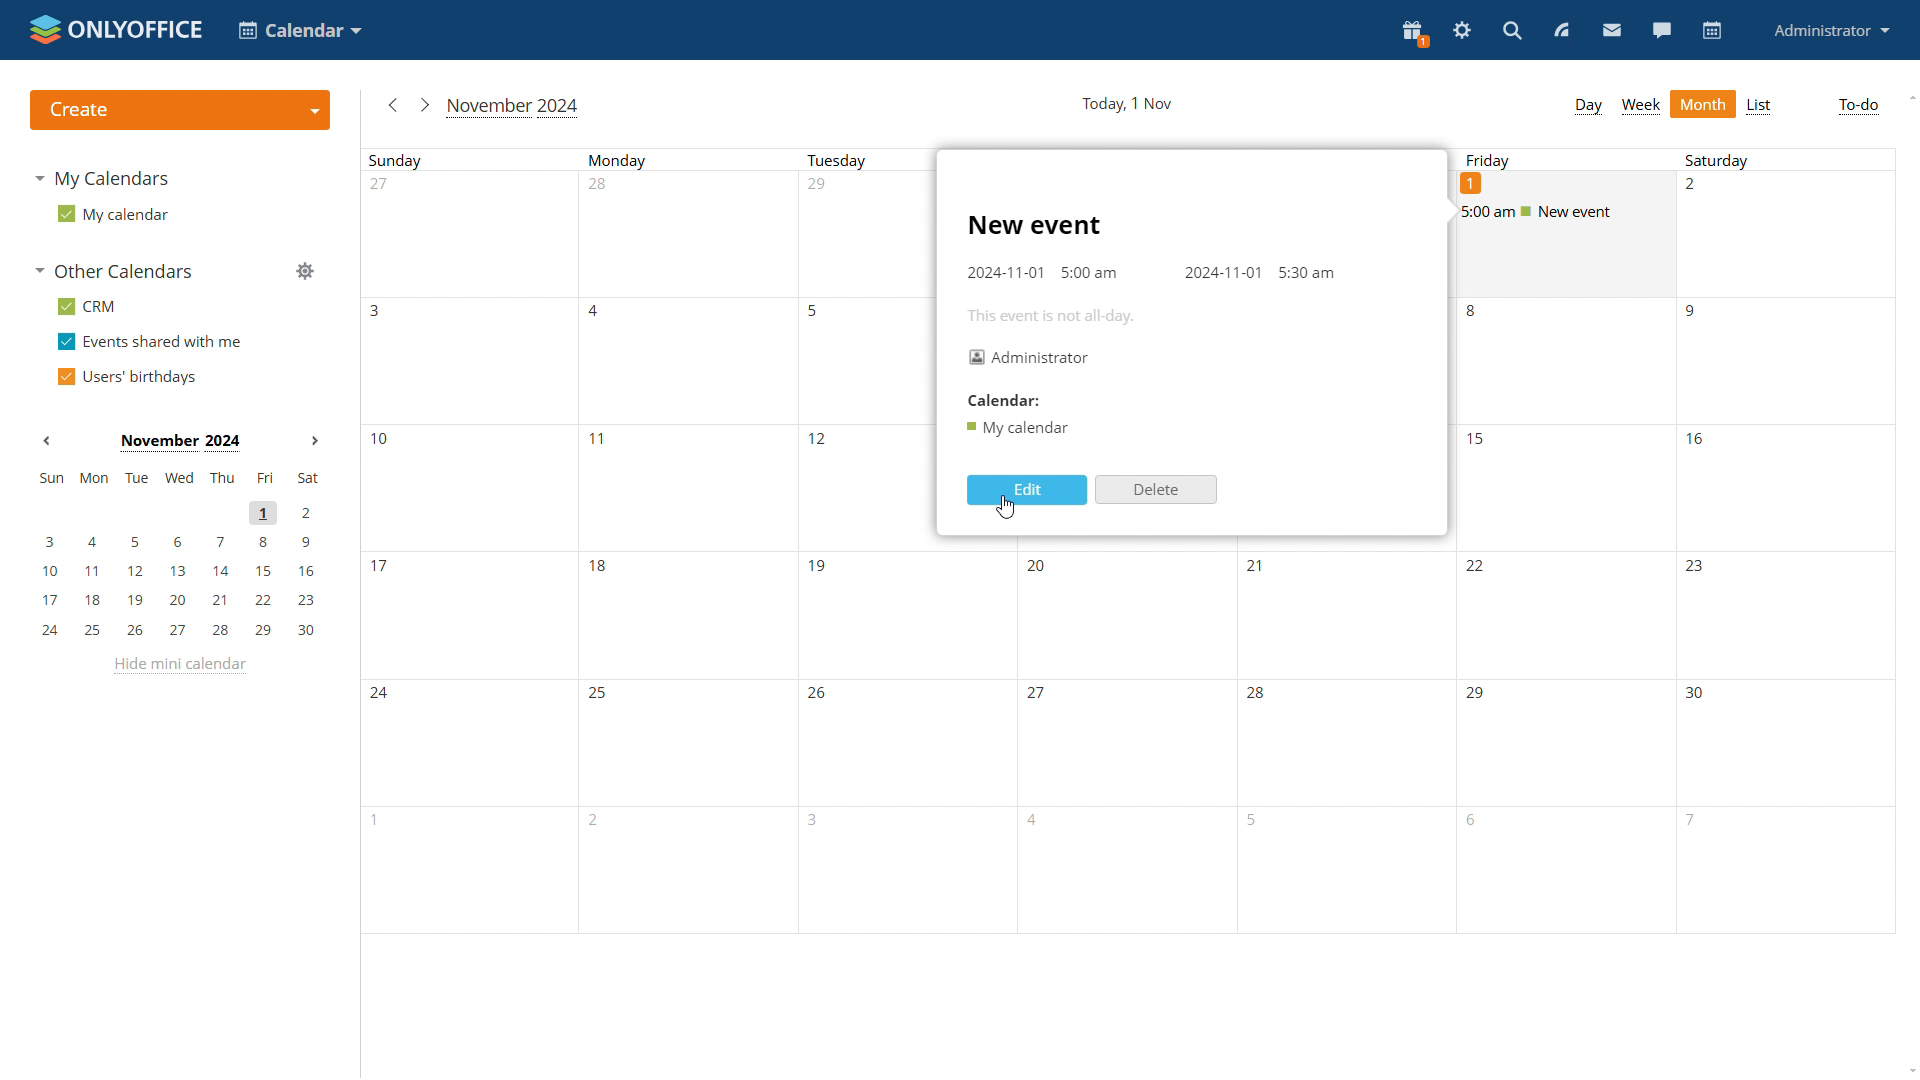 The width and height of the screenshot is (1920, 1080). What do you see at coordinates (1052, 316) in the screenshot?
I see `not an all-day event` at bounding box center [1052, 316].